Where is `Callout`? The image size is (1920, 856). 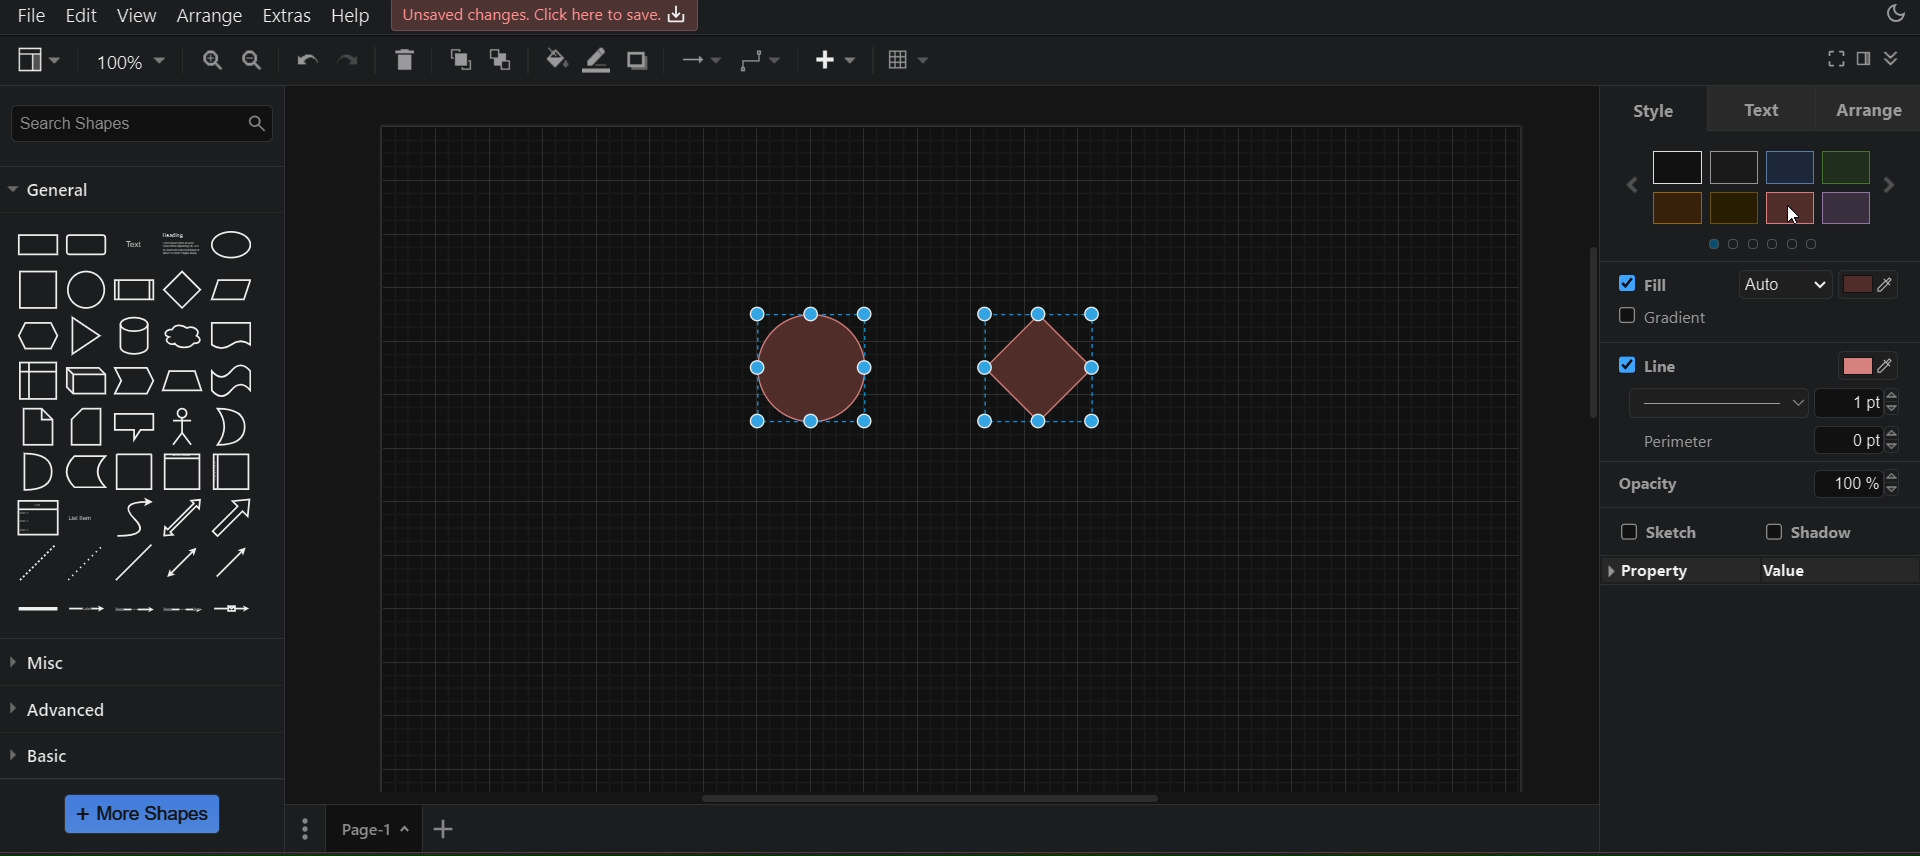 Callout is located at coordinates (135, 426).